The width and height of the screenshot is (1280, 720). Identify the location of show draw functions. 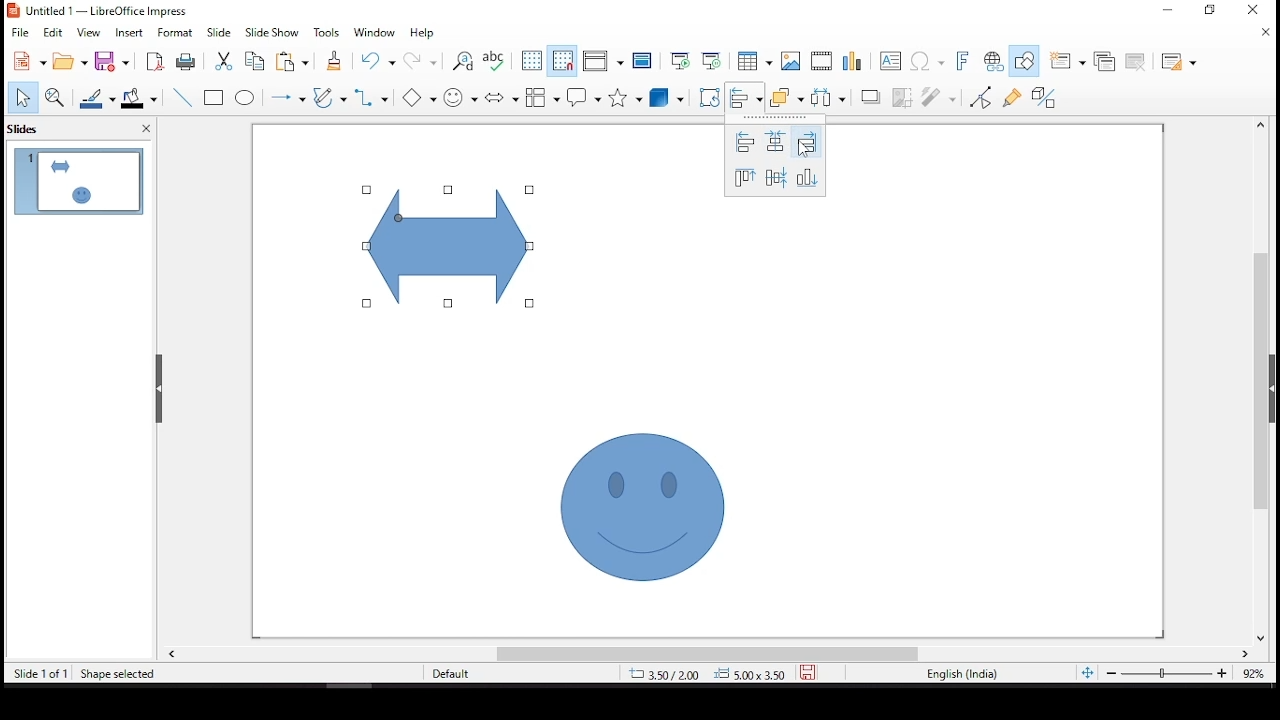
(1025, 59).